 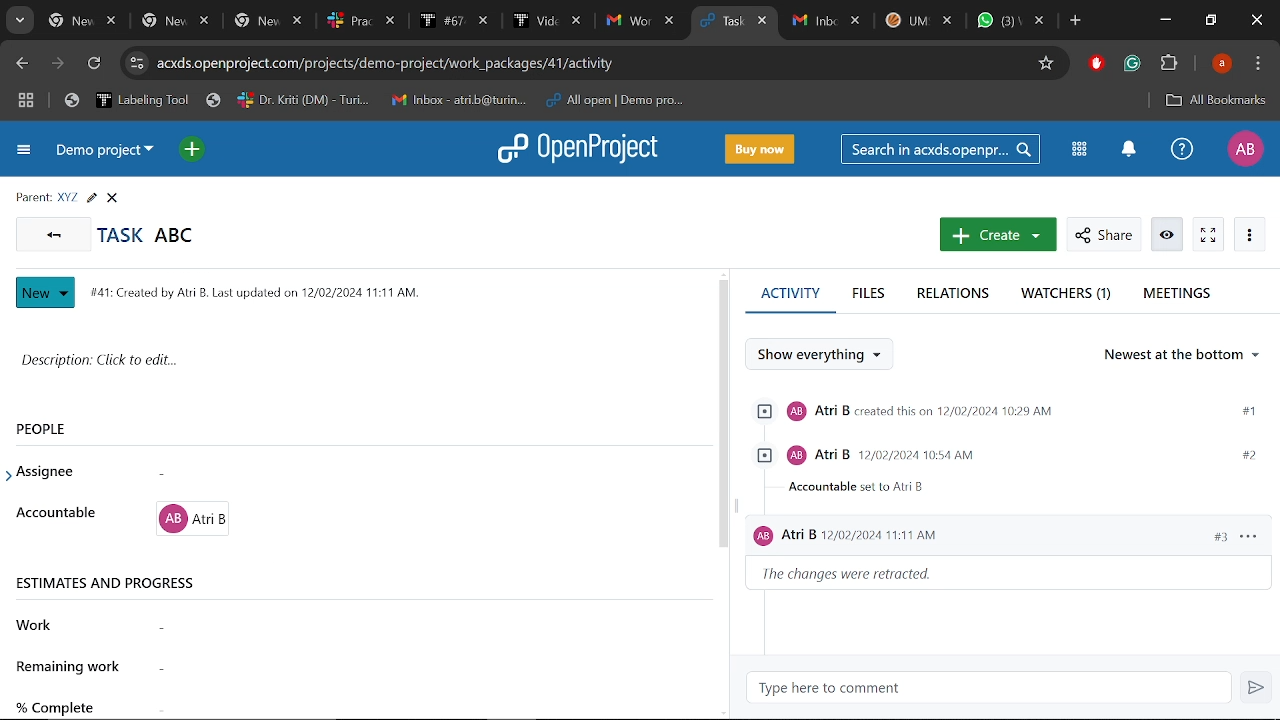 What do you see at coordinates (828, 355) in the screenshot?
I see `Show everything` at bounding box center [828, 355].